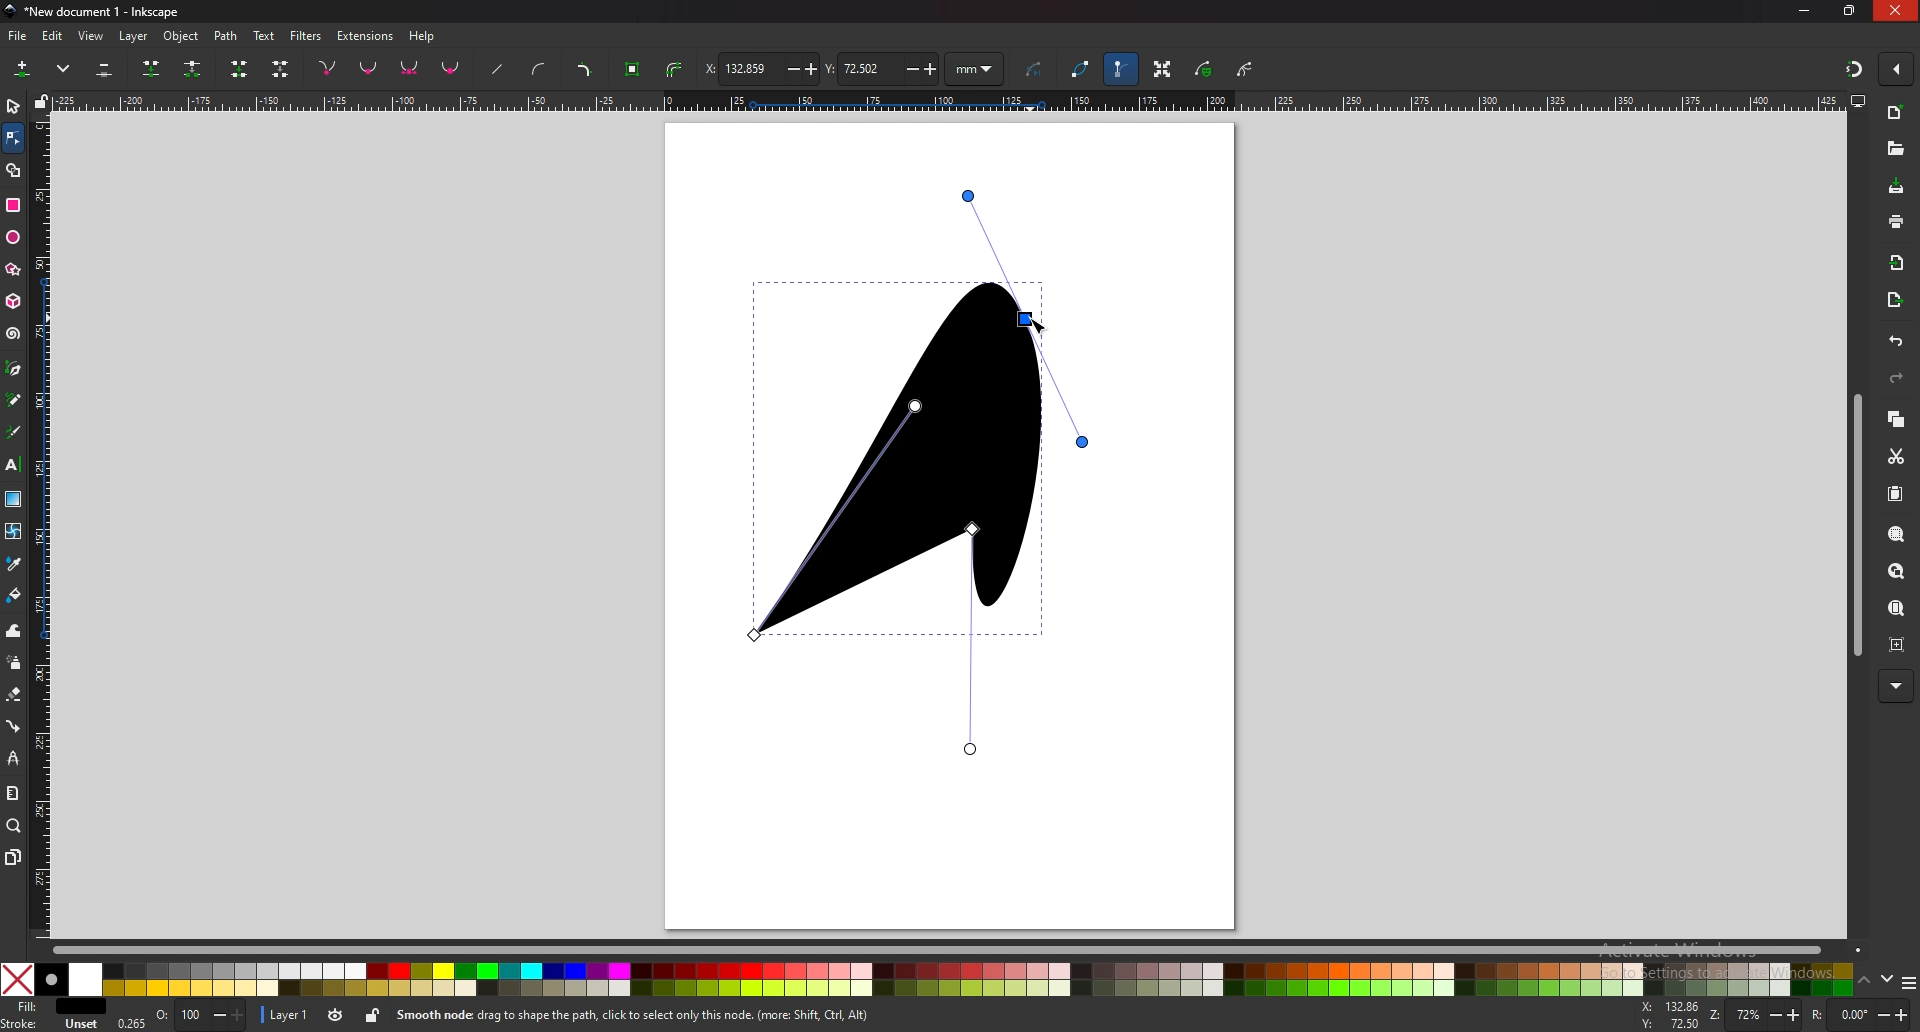 This screenshot has width=1920, height=1032. I want to click on text, so click(264, 36).